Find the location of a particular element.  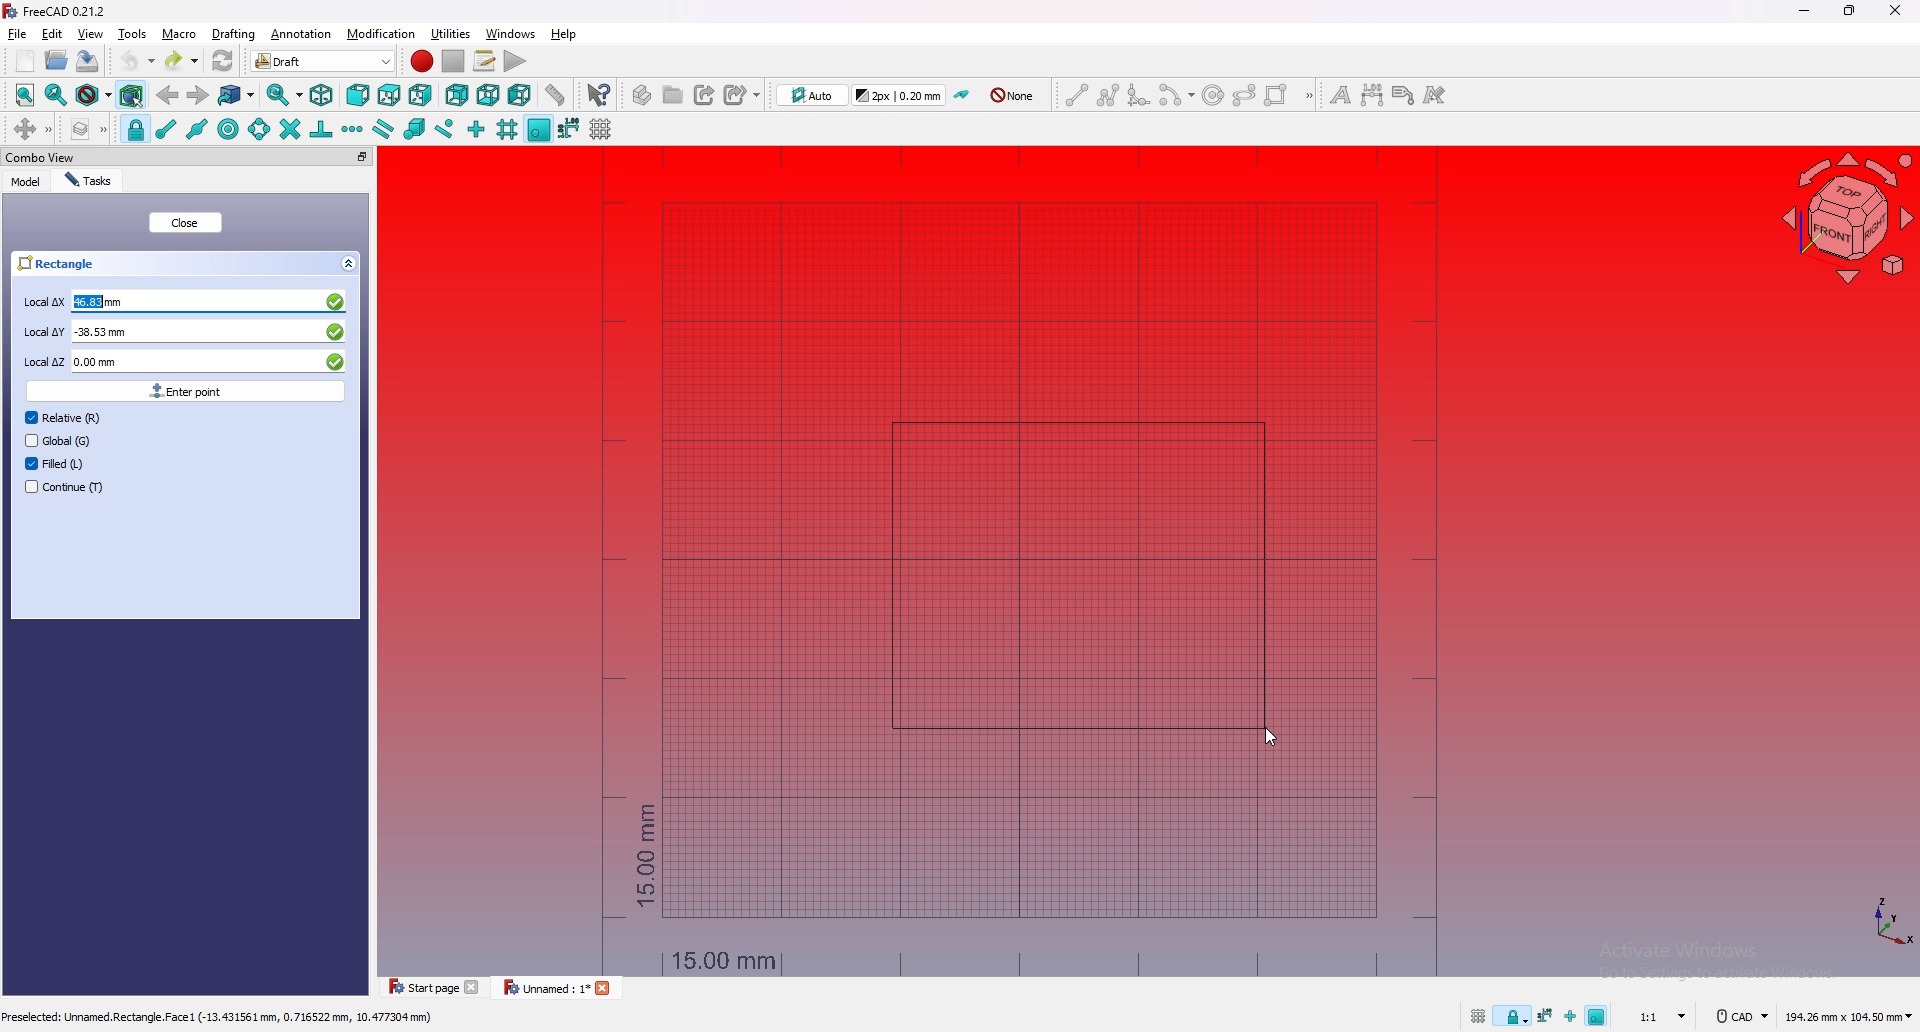

change working plane is located at coordinates (812, 94).